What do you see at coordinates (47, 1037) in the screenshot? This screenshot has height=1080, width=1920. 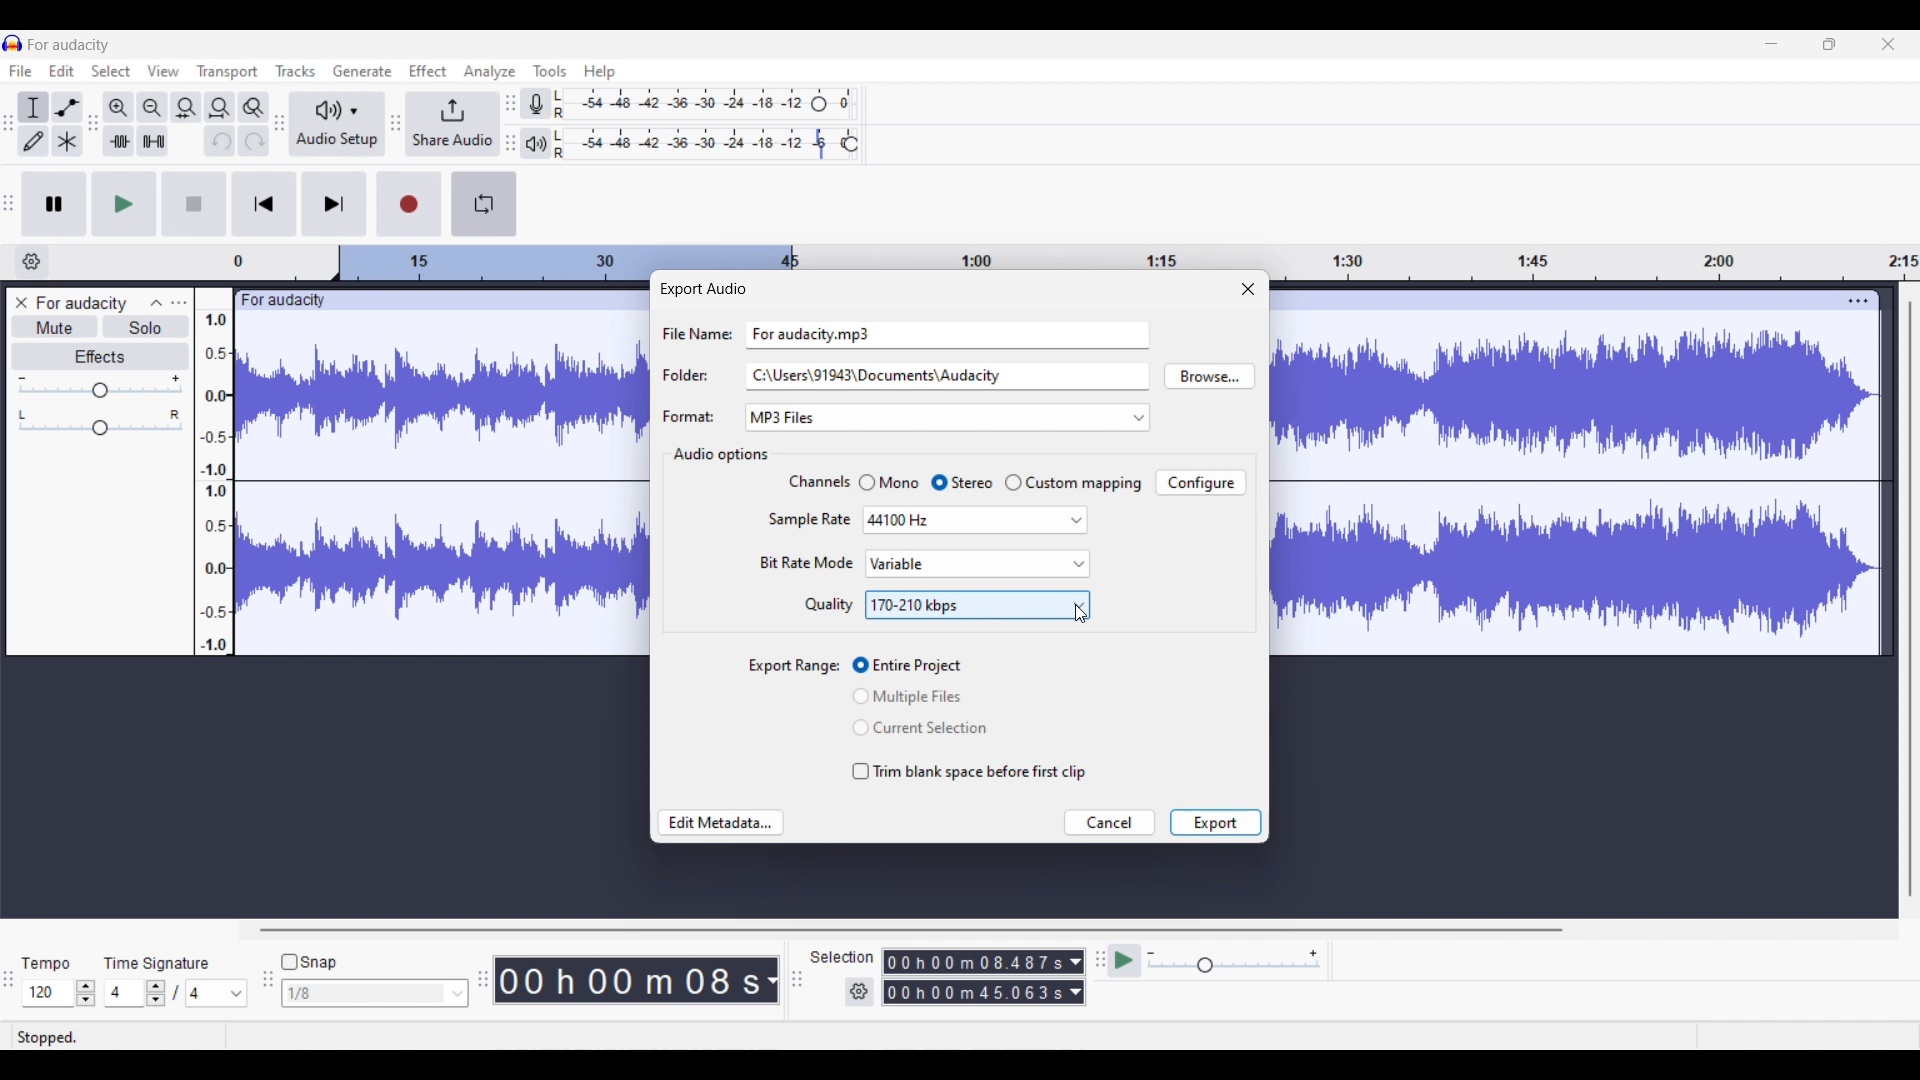 I see `Current status of track` at bounding box center [47, 1037].